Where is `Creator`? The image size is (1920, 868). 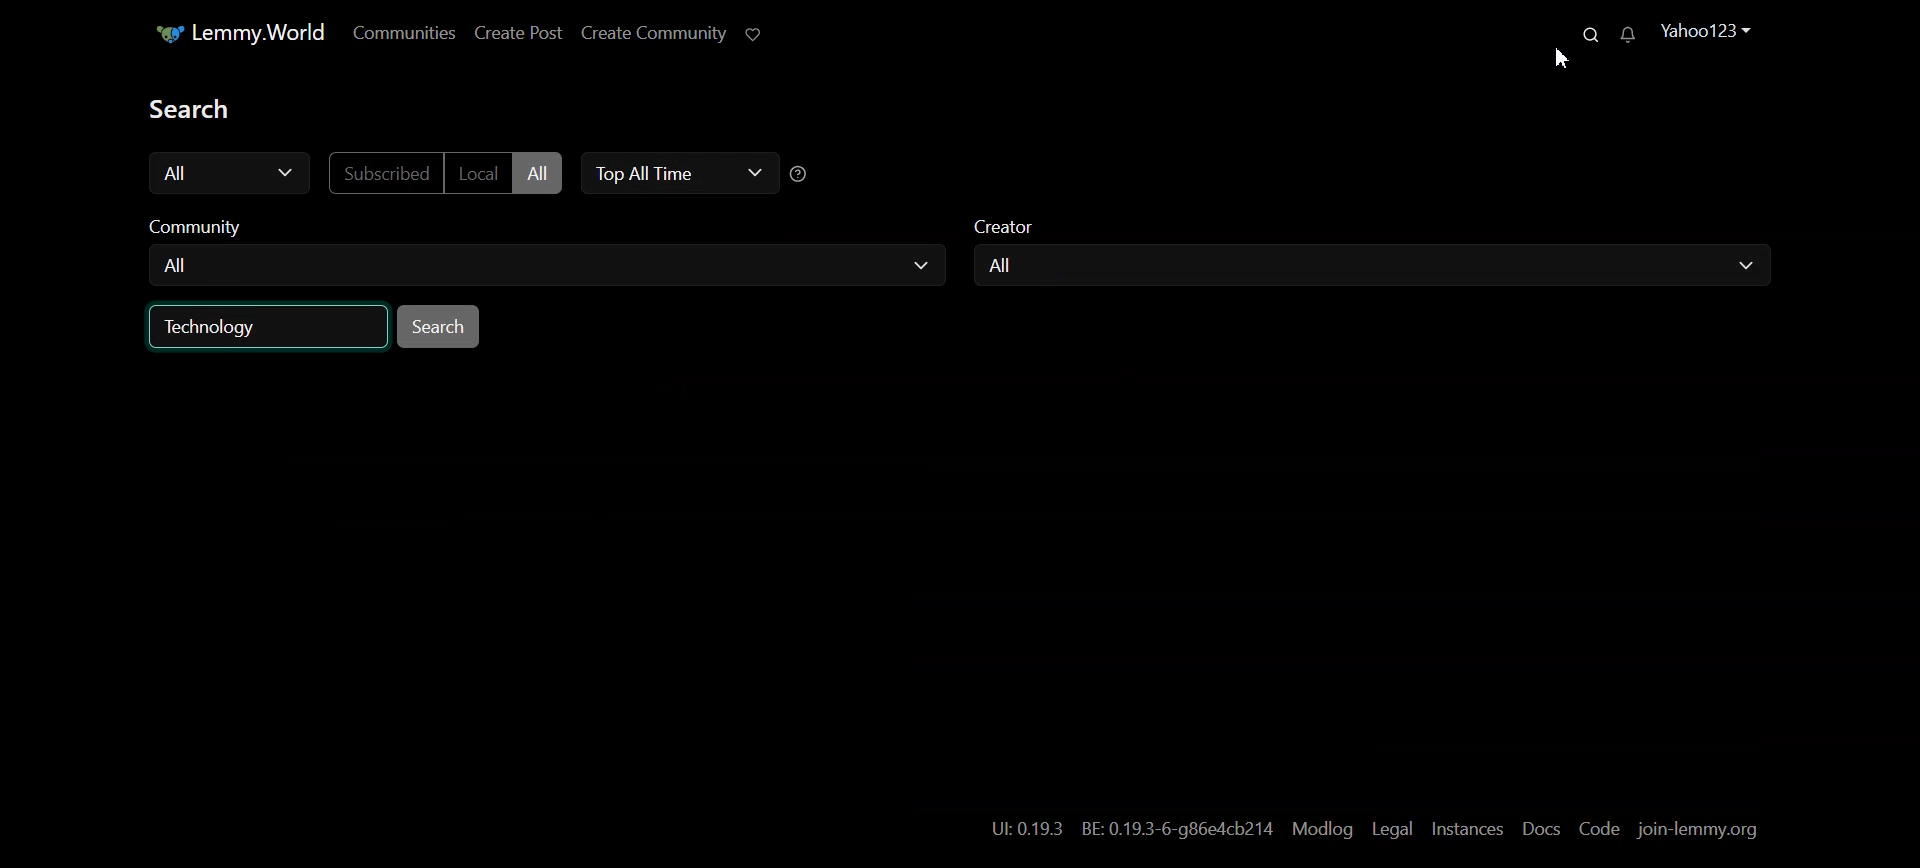
Creator is located at coordinates (1010, 223).